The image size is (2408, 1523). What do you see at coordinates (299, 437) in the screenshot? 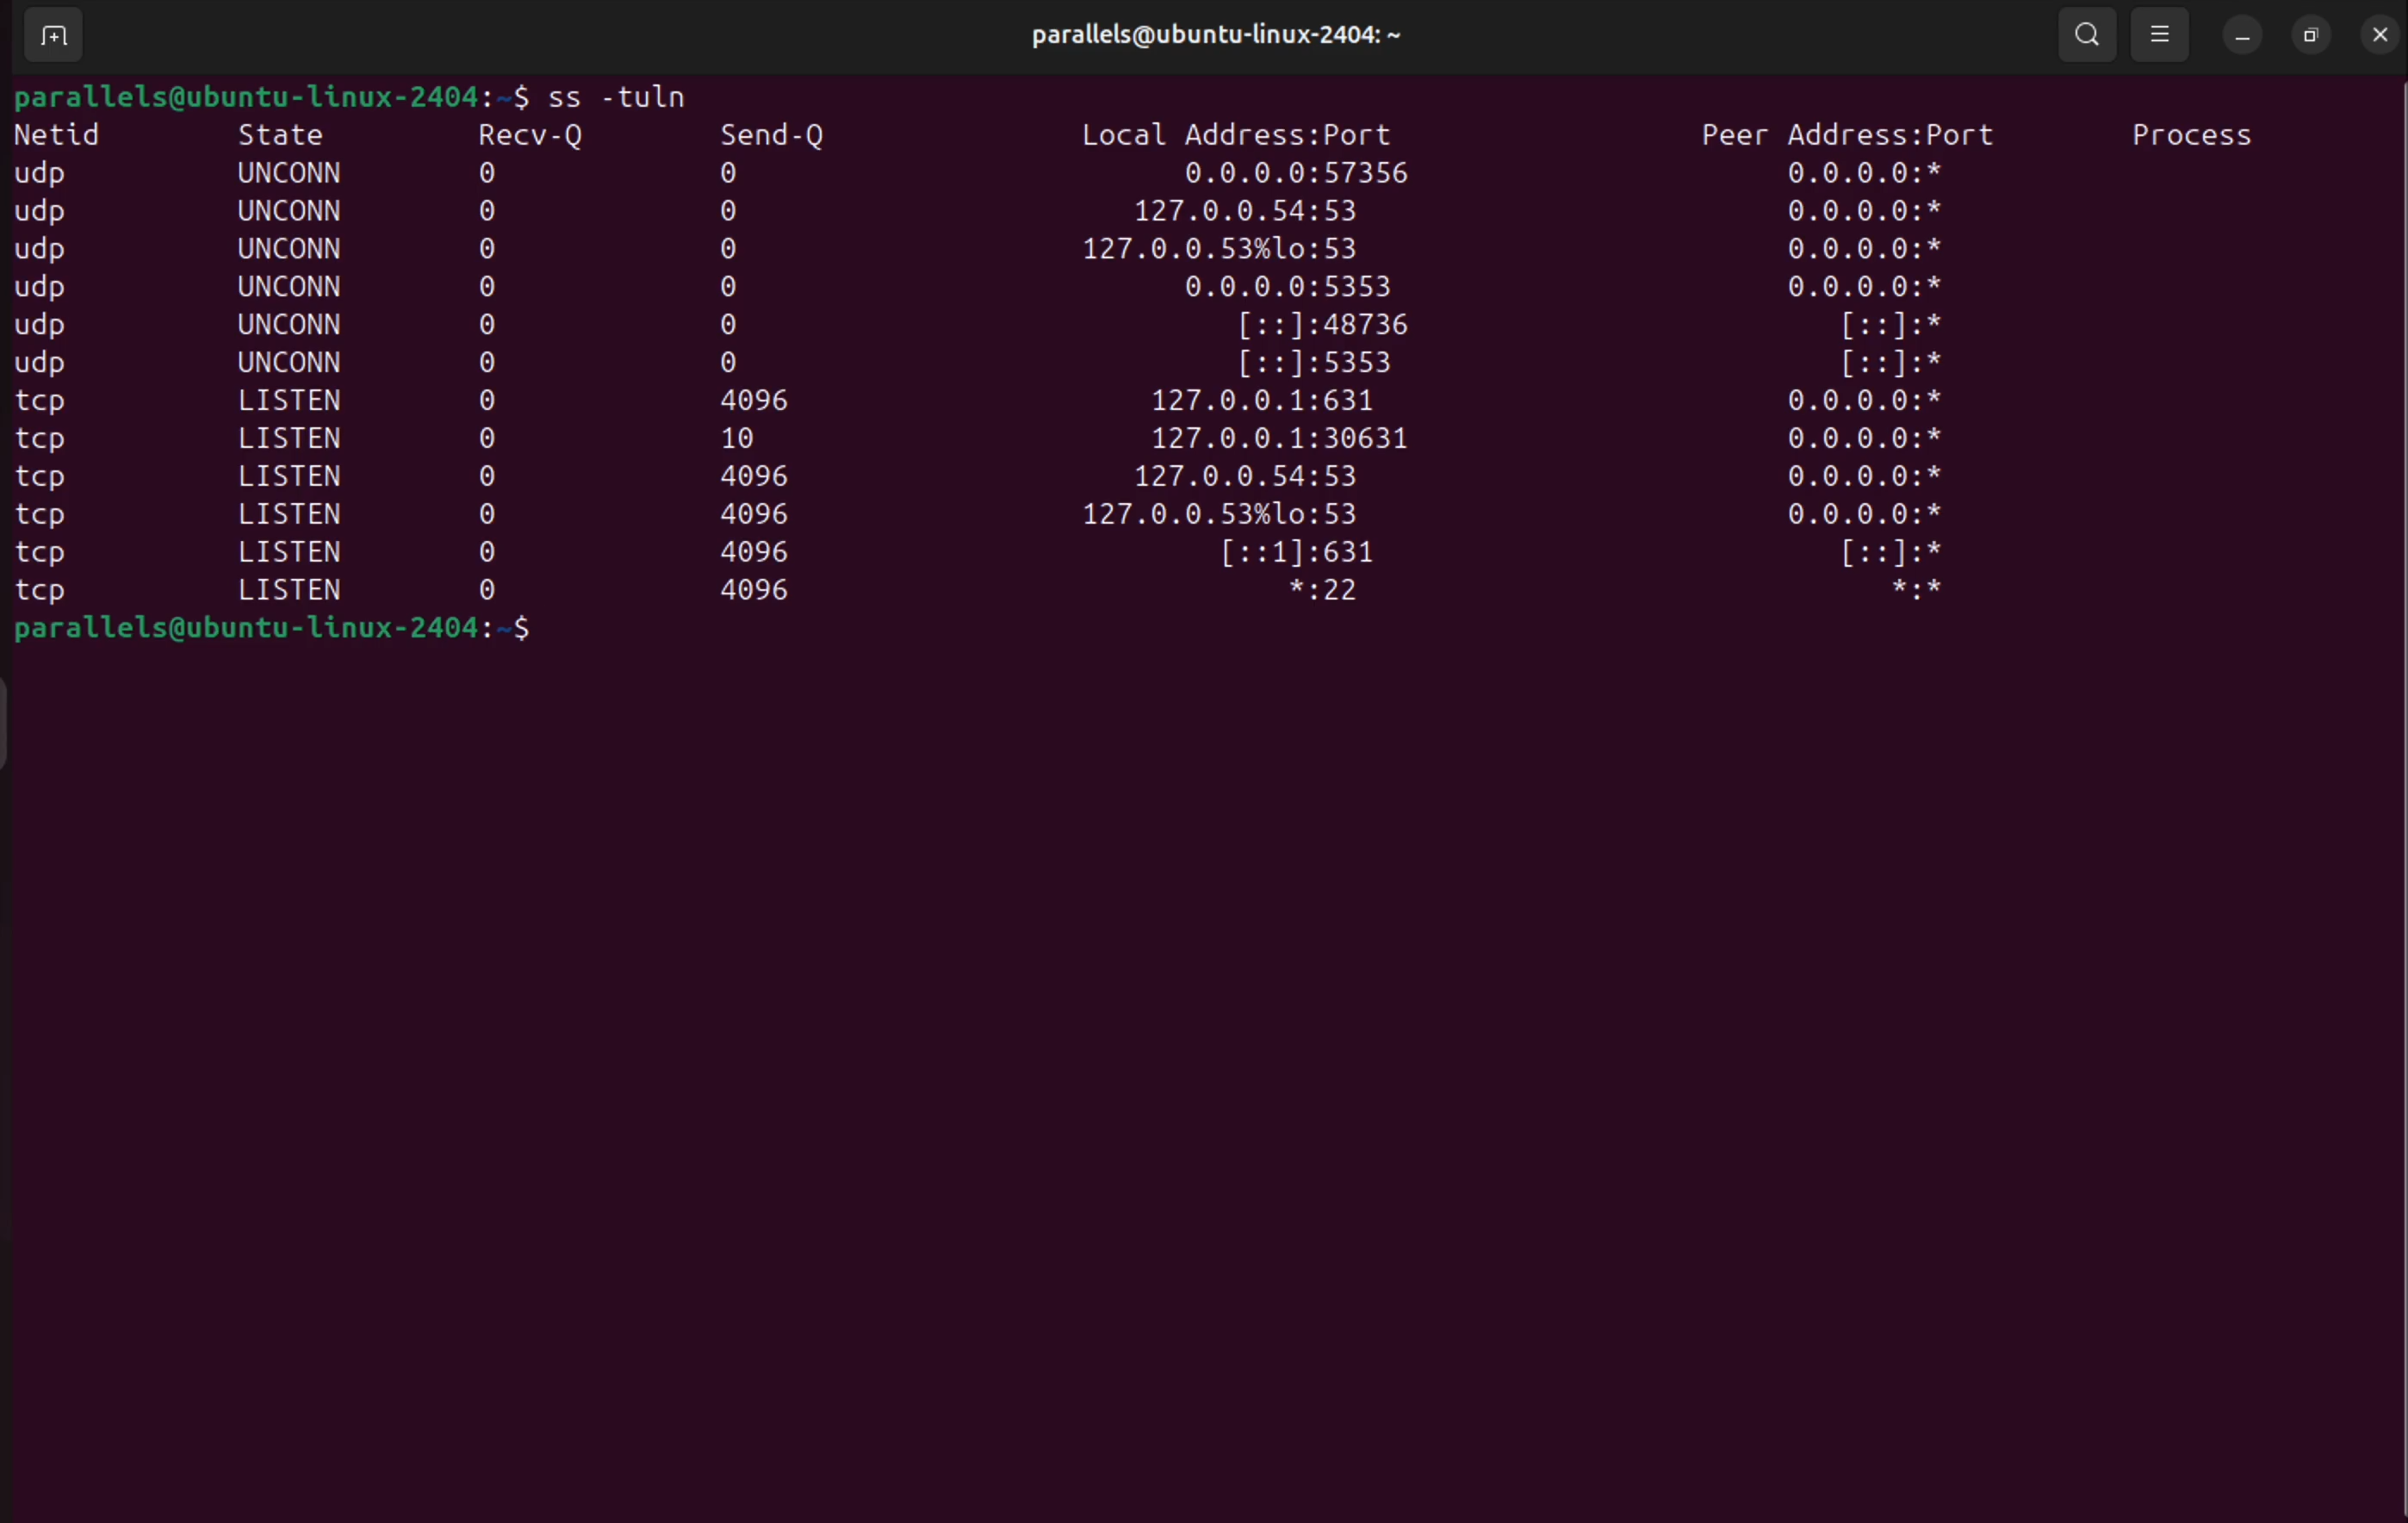
I see `listen` at bounding box center [299, 437].